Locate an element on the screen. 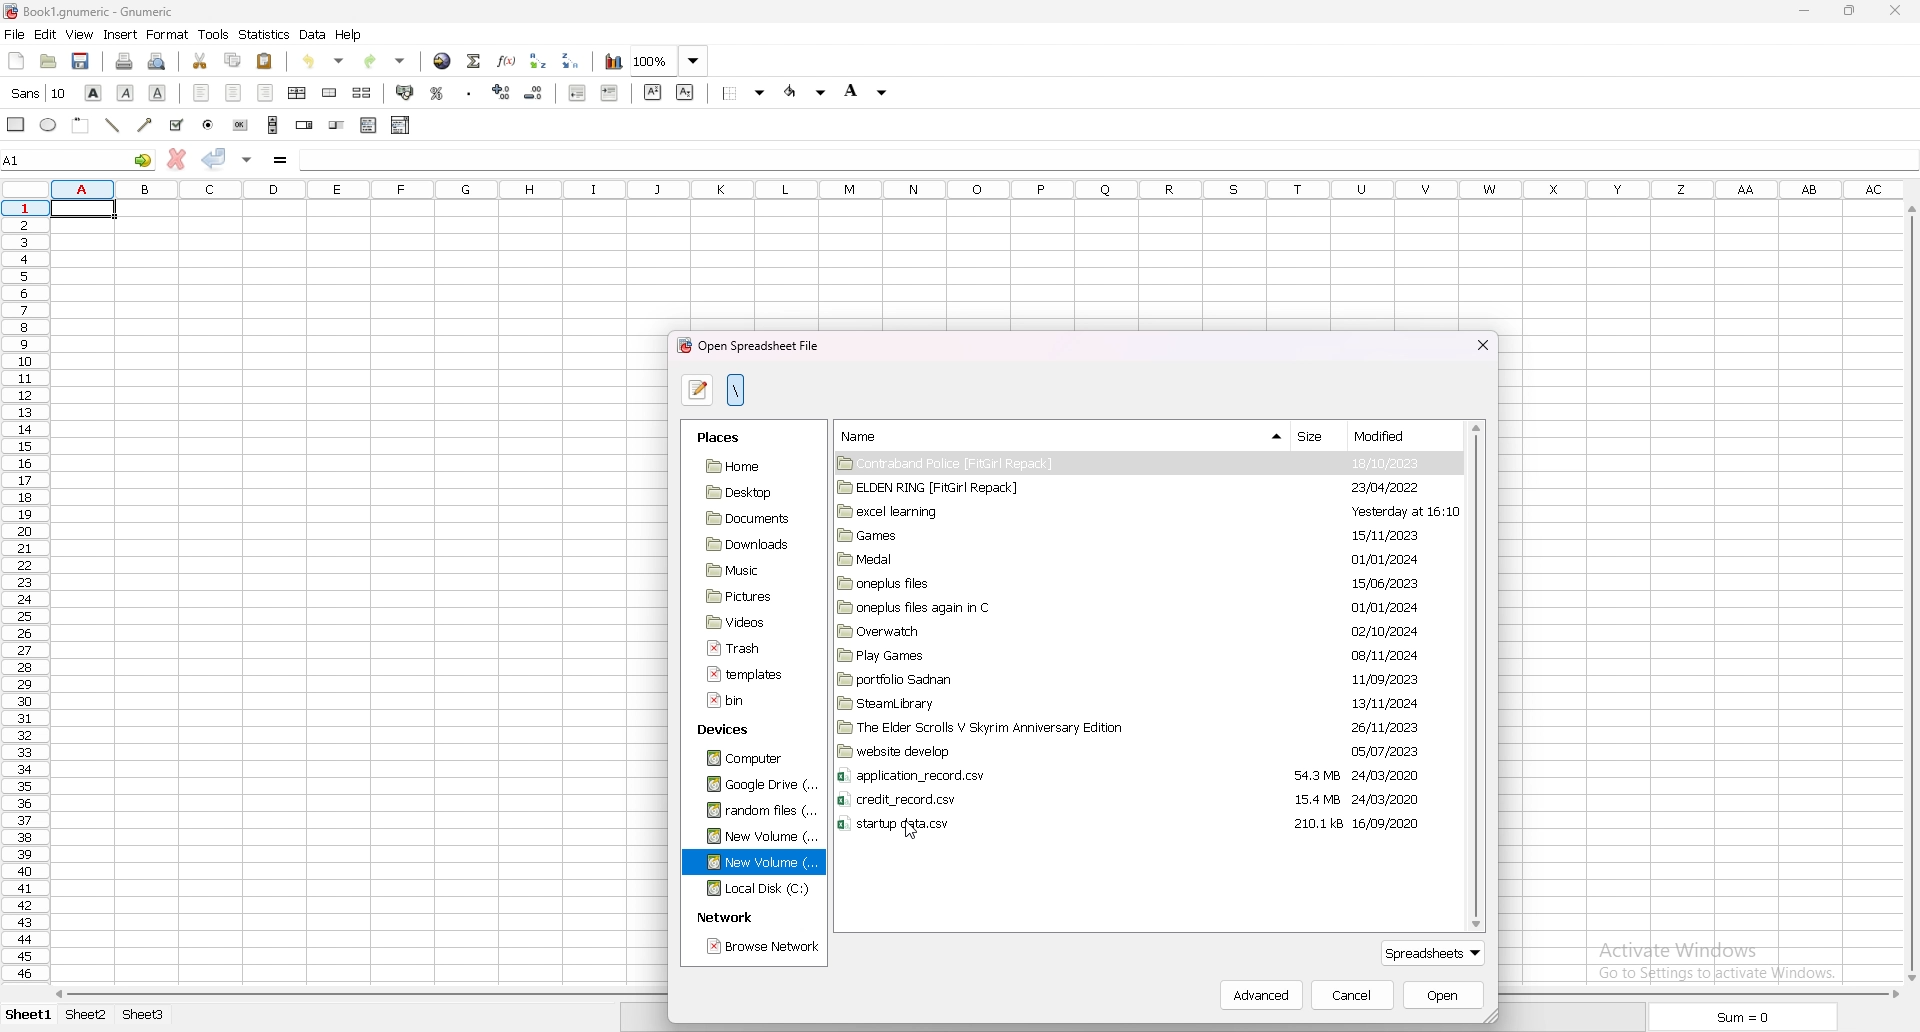 The width and height of the screenshot is (1920, 1032). chart is located at coordinates (612, 63).